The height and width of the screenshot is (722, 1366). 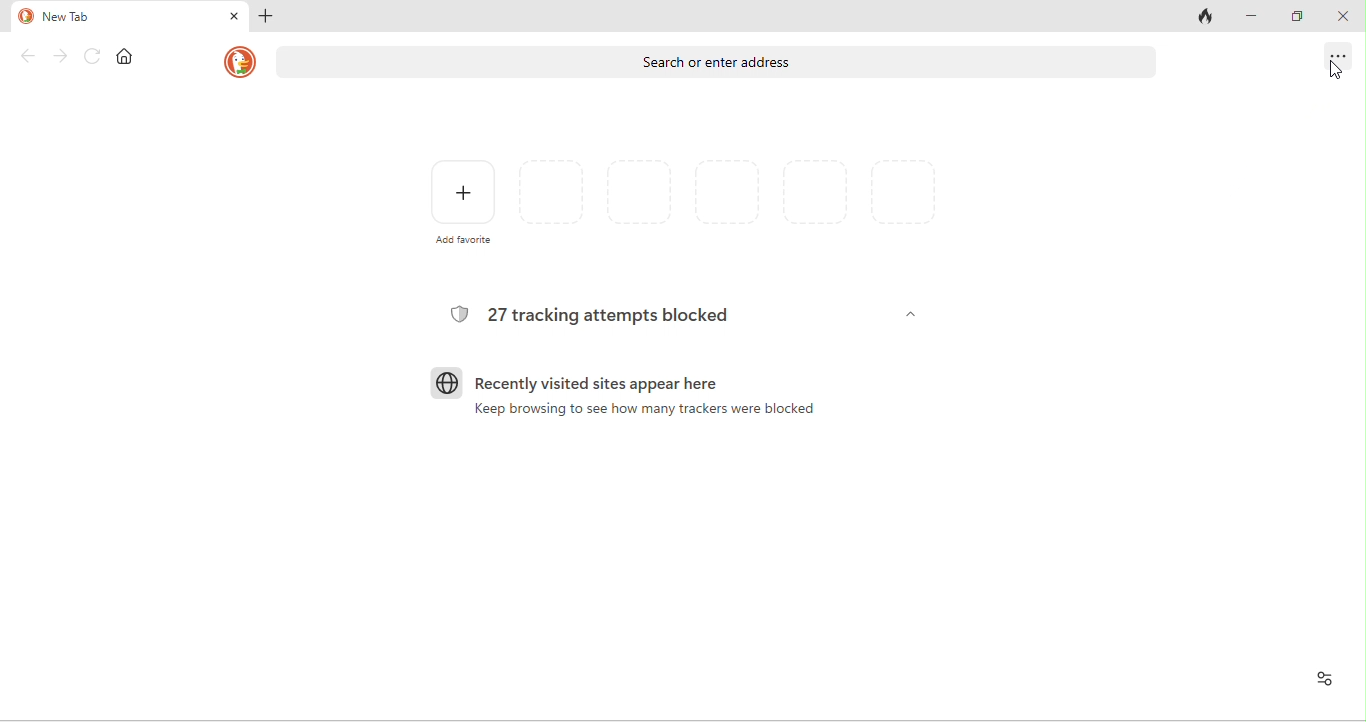 What do you see at coordinates (719, 63) in the screenshot?
I see `search or enter address` at bounding box center [719, 63].